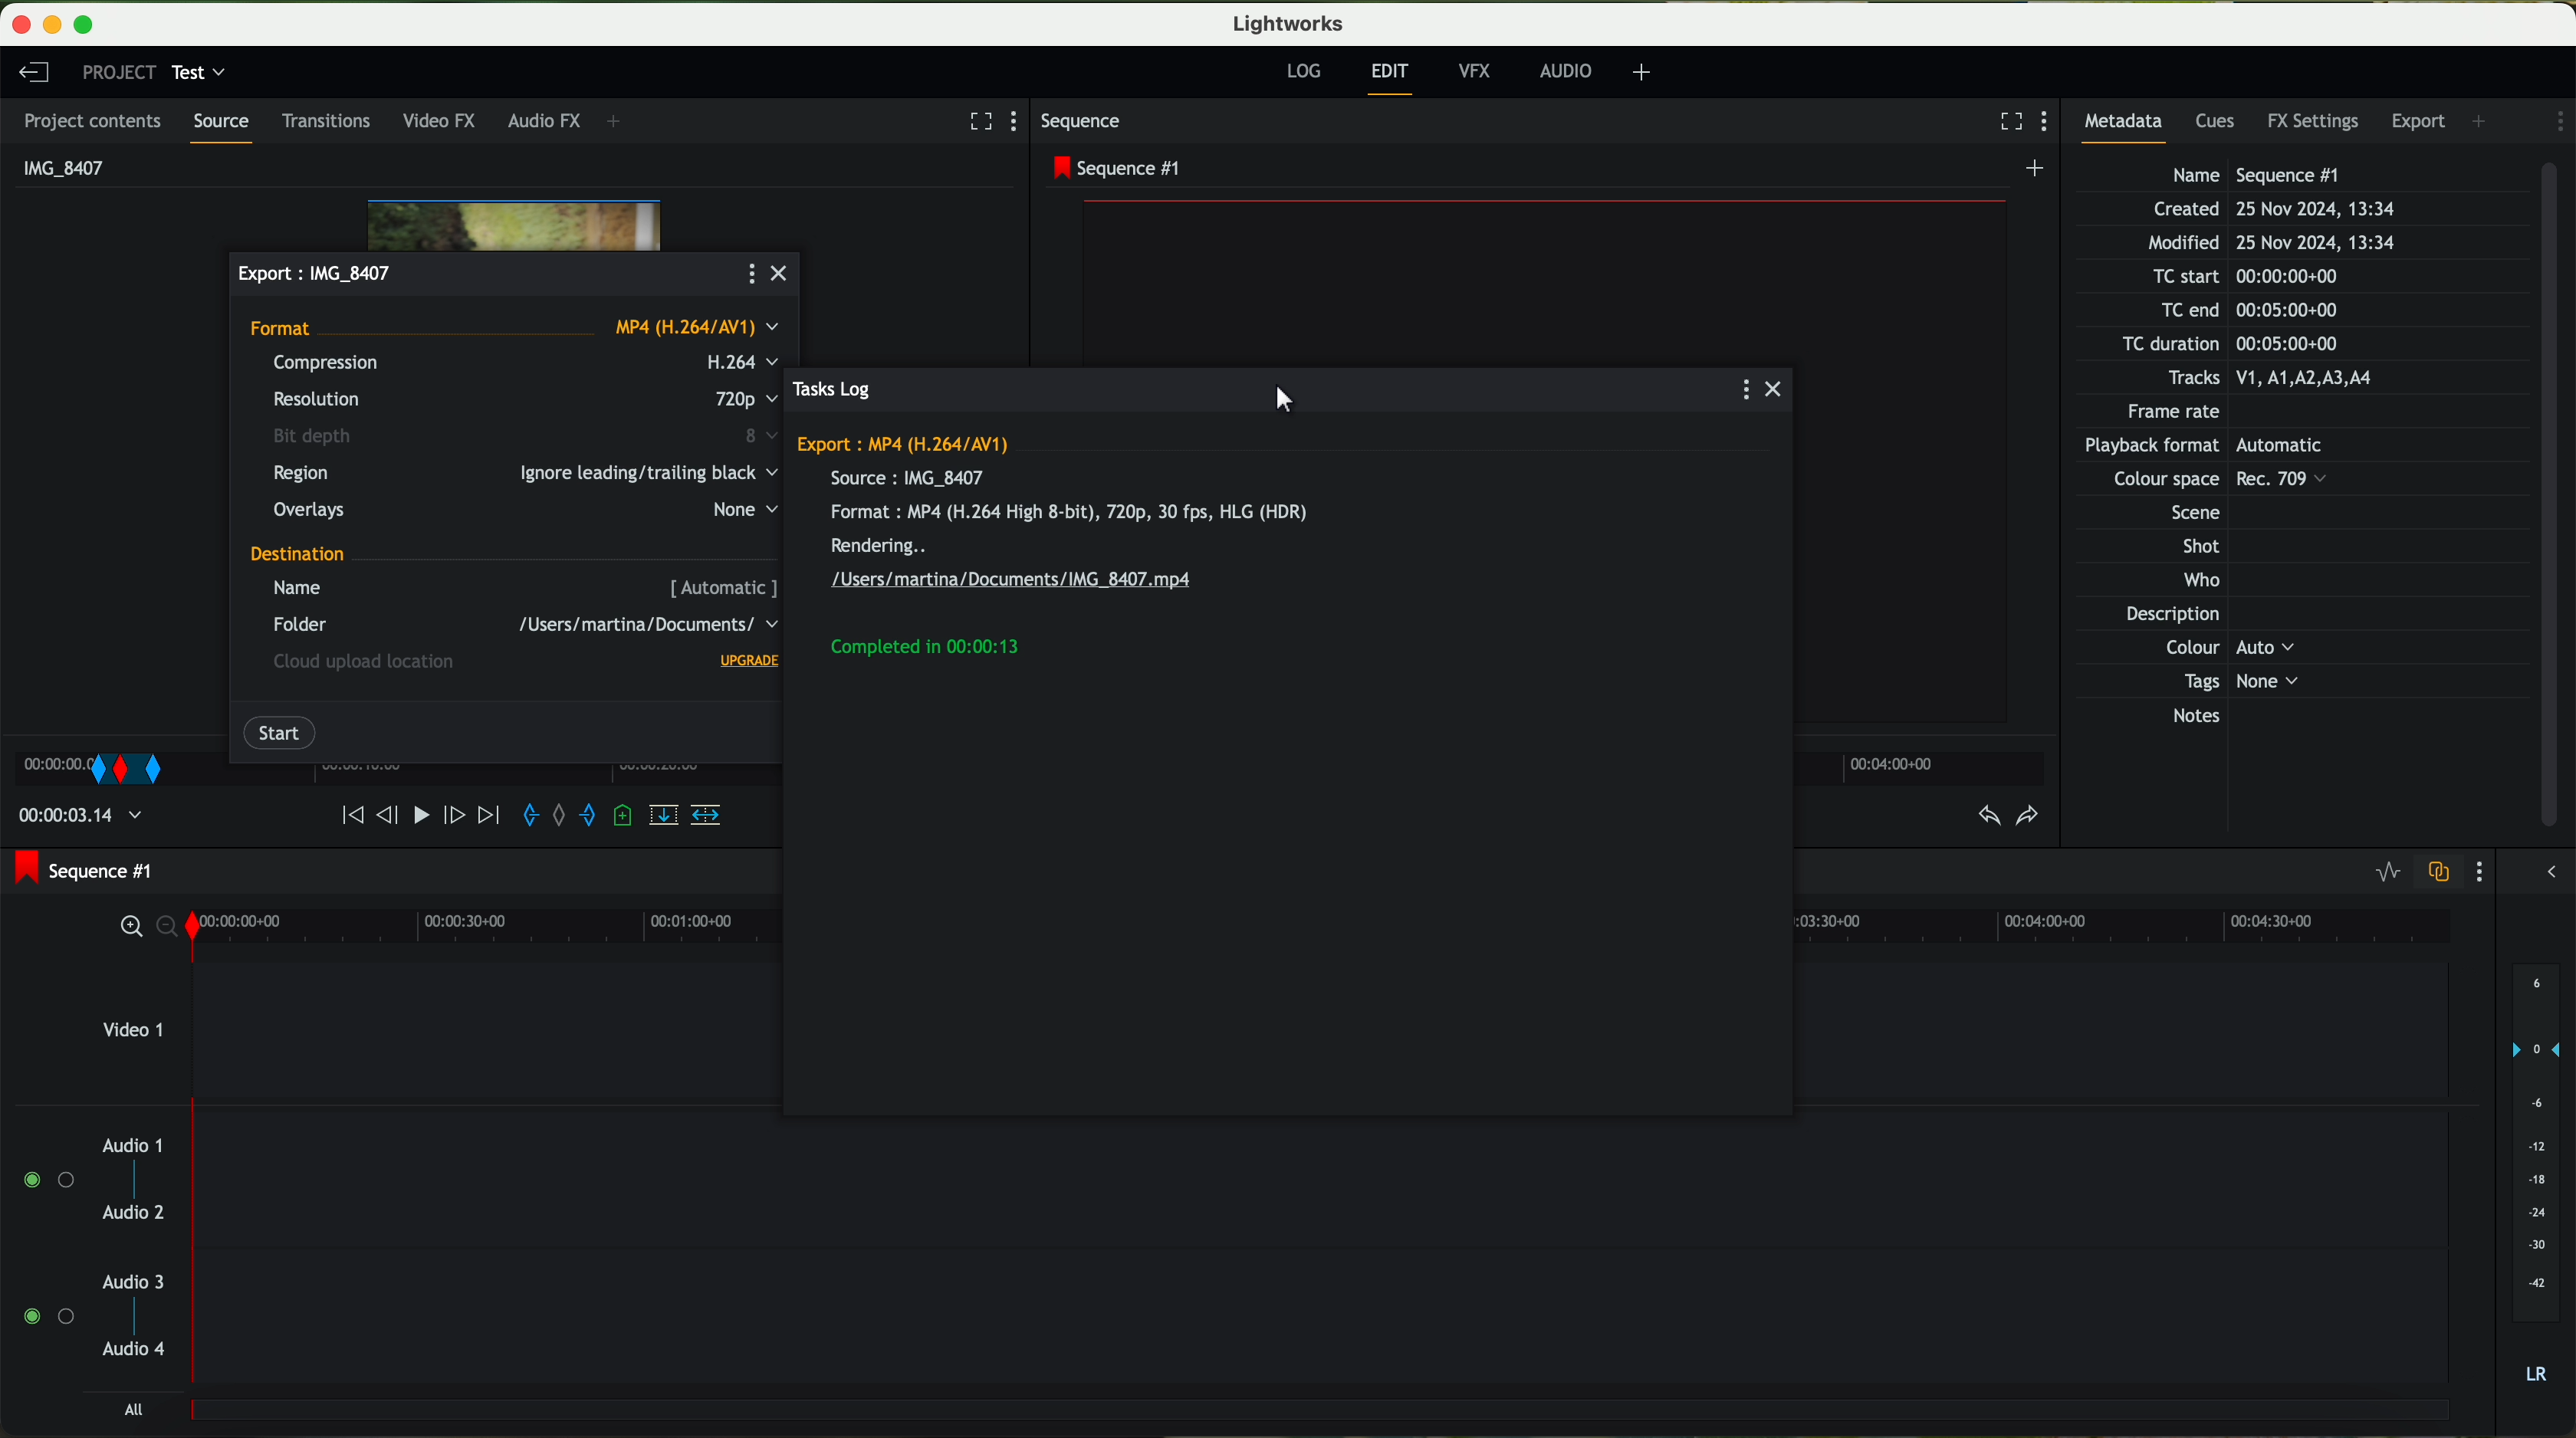 This screenshot has width=2576, height=1438. What do you see at coordinates (525, 400) in the screenshot?
I see `resolution` at bounding box center [525, 400].